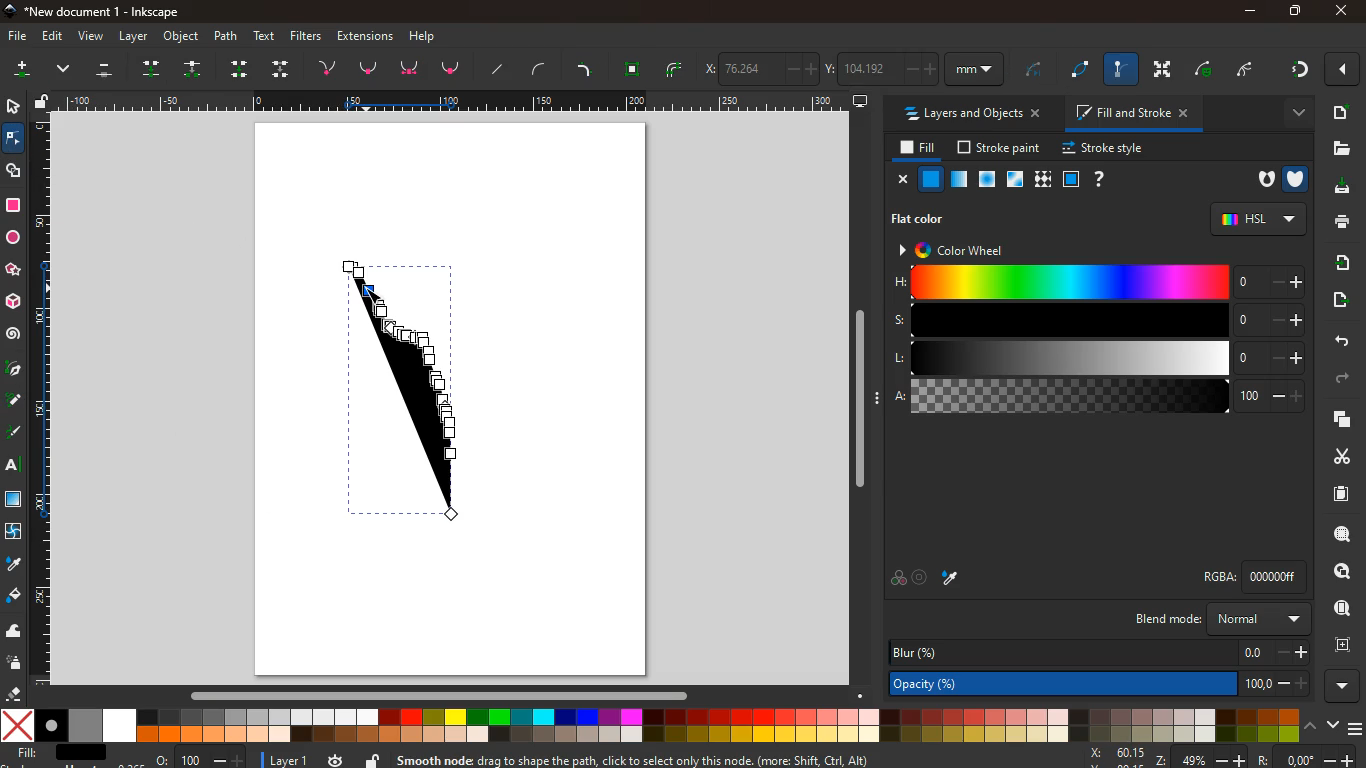 This screenshot has width=1366, height=768. Describe the element at coordinates (1334, 456) in the screenshot. I see `cut` at that location.